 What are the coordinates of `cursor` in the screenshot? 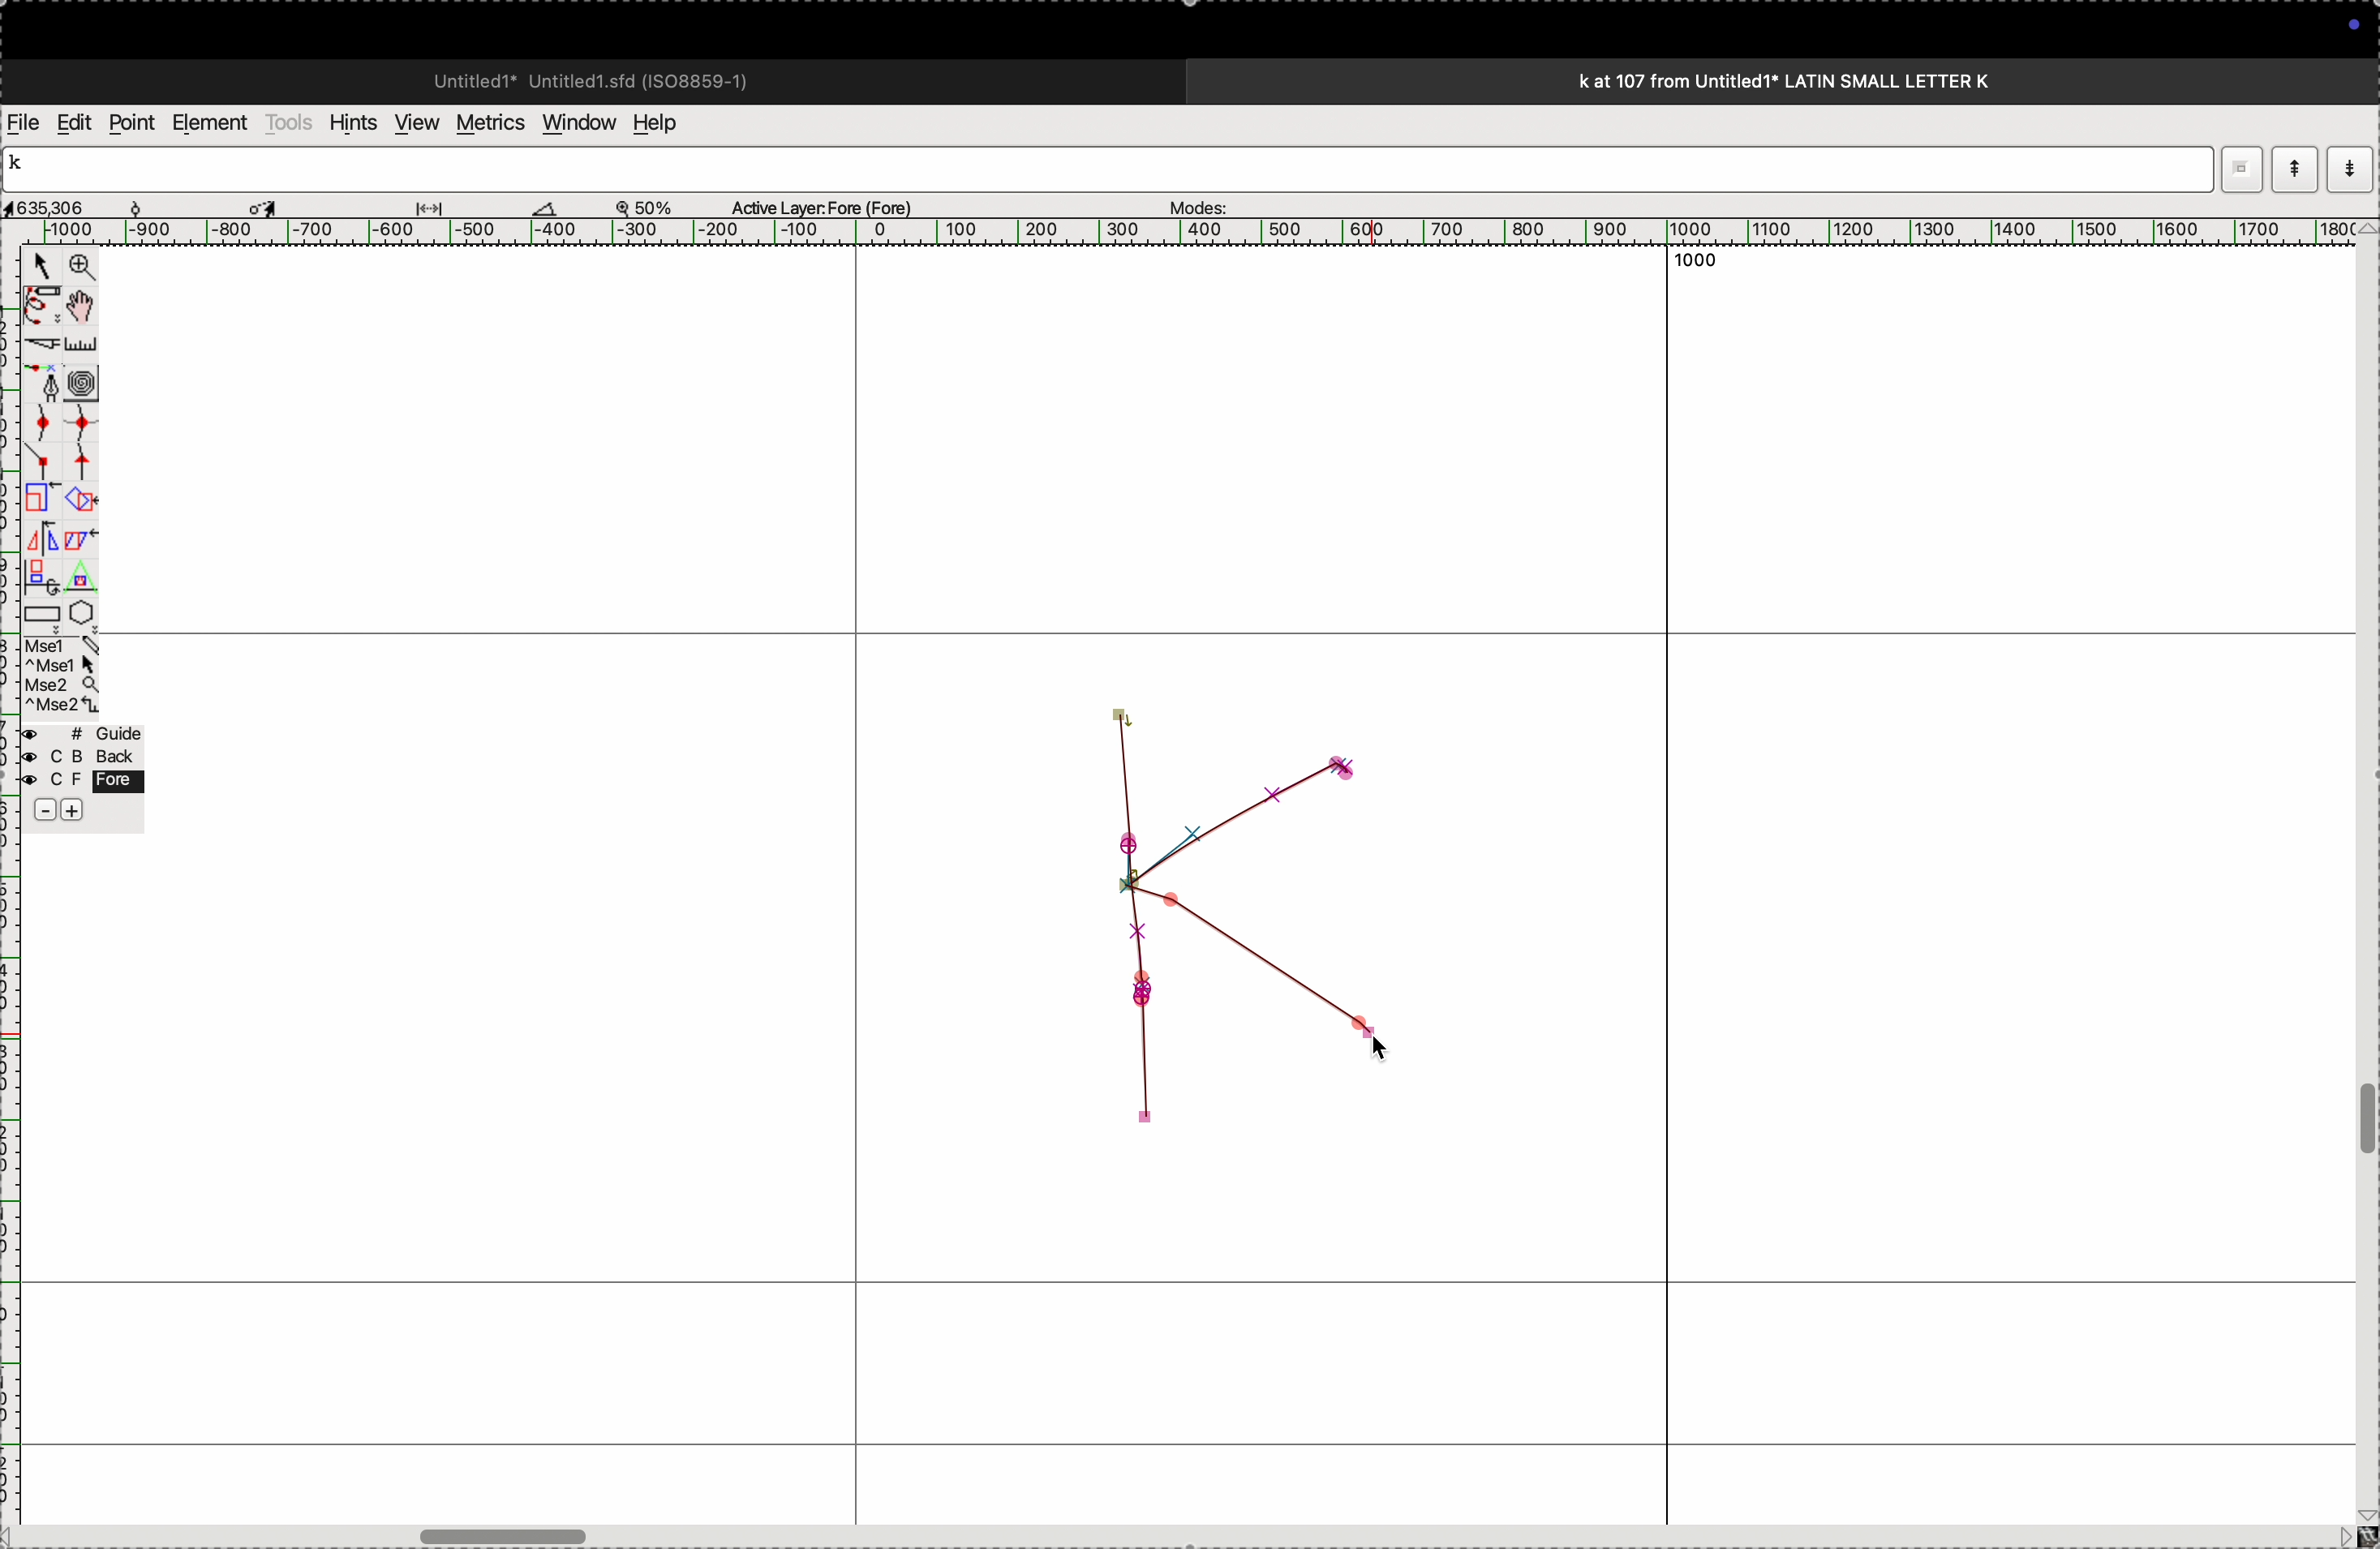 It's located at (41, 269).